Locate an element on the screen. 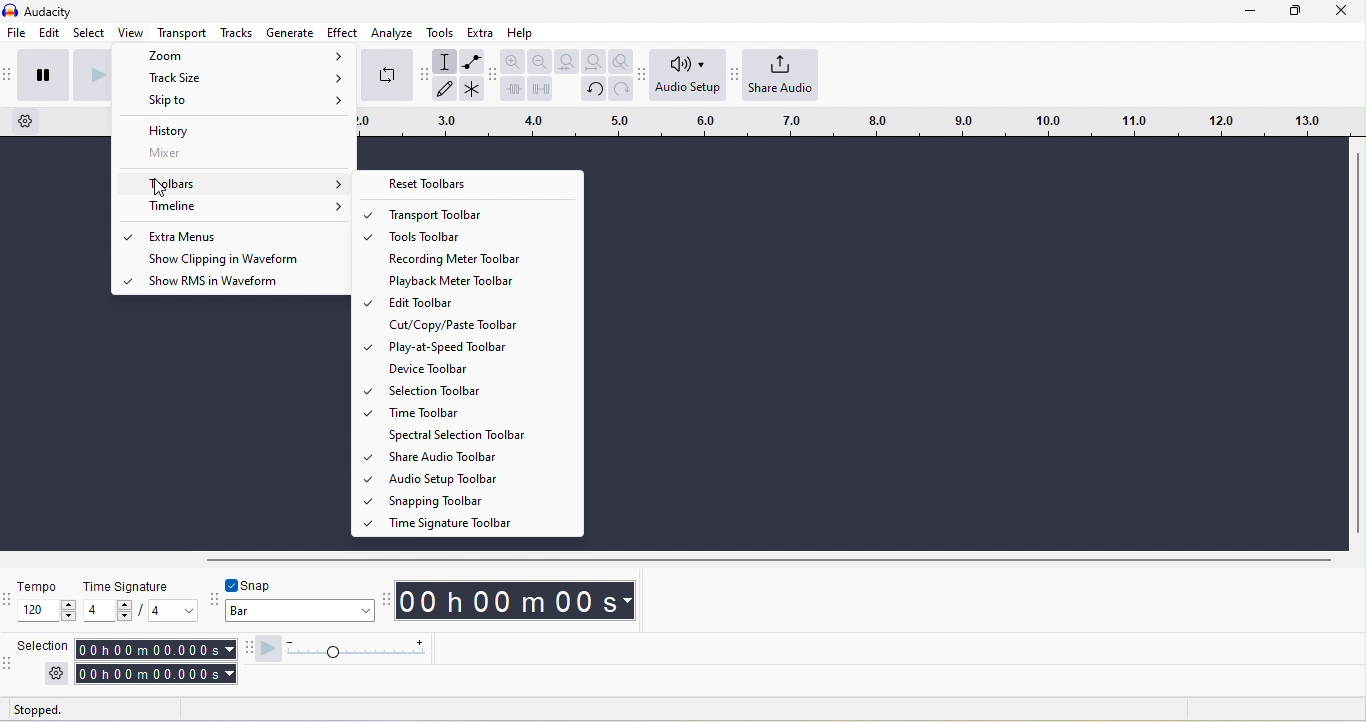  silence audio selection is located at coordinates (540, 89).